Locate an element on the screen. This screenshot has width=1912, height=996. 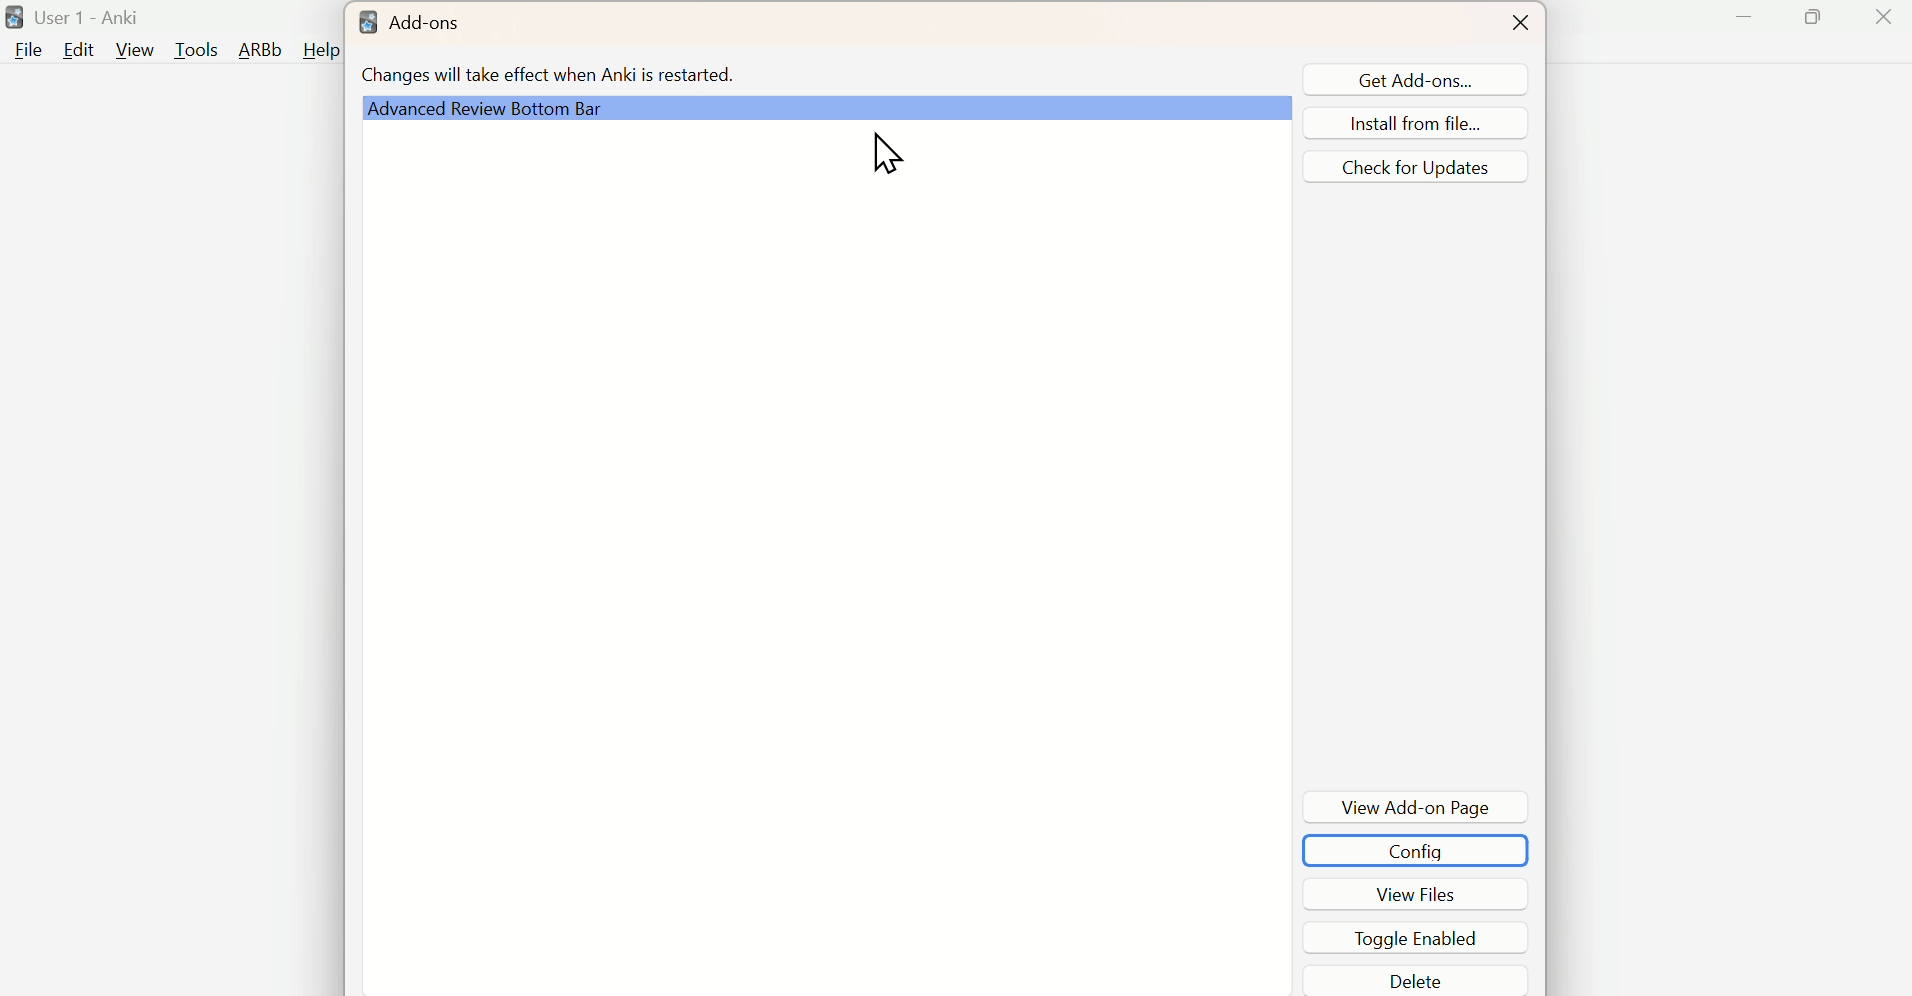
Delete is located at coordinates (1416, 982).